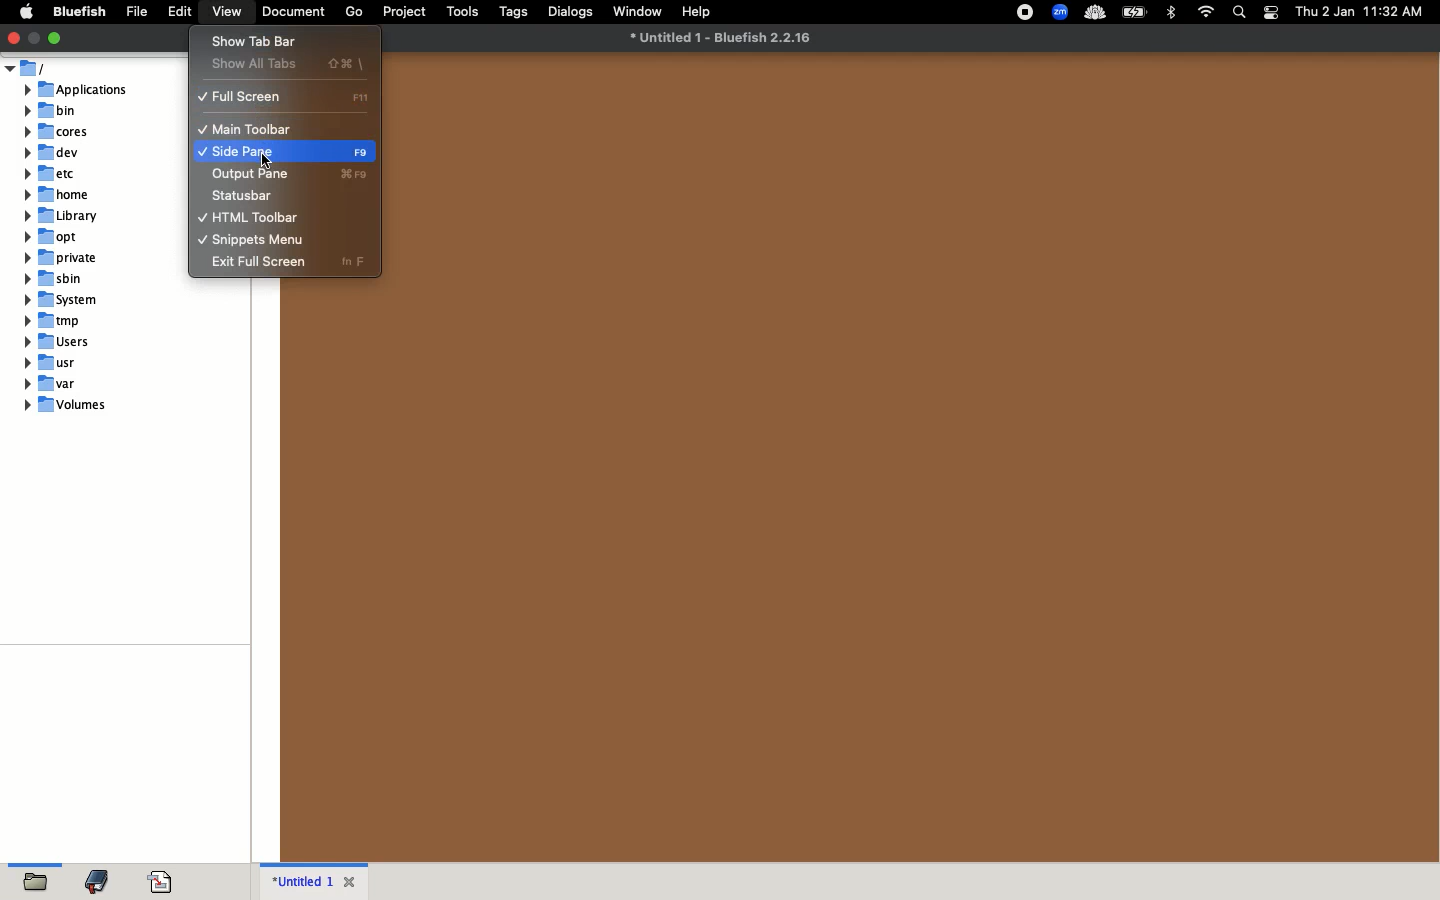 This screenshot has height=900, width=1440. What do you see at coordinates (52, 174) in the screenshot?
I see `etc` at bounding box center [52, 174].